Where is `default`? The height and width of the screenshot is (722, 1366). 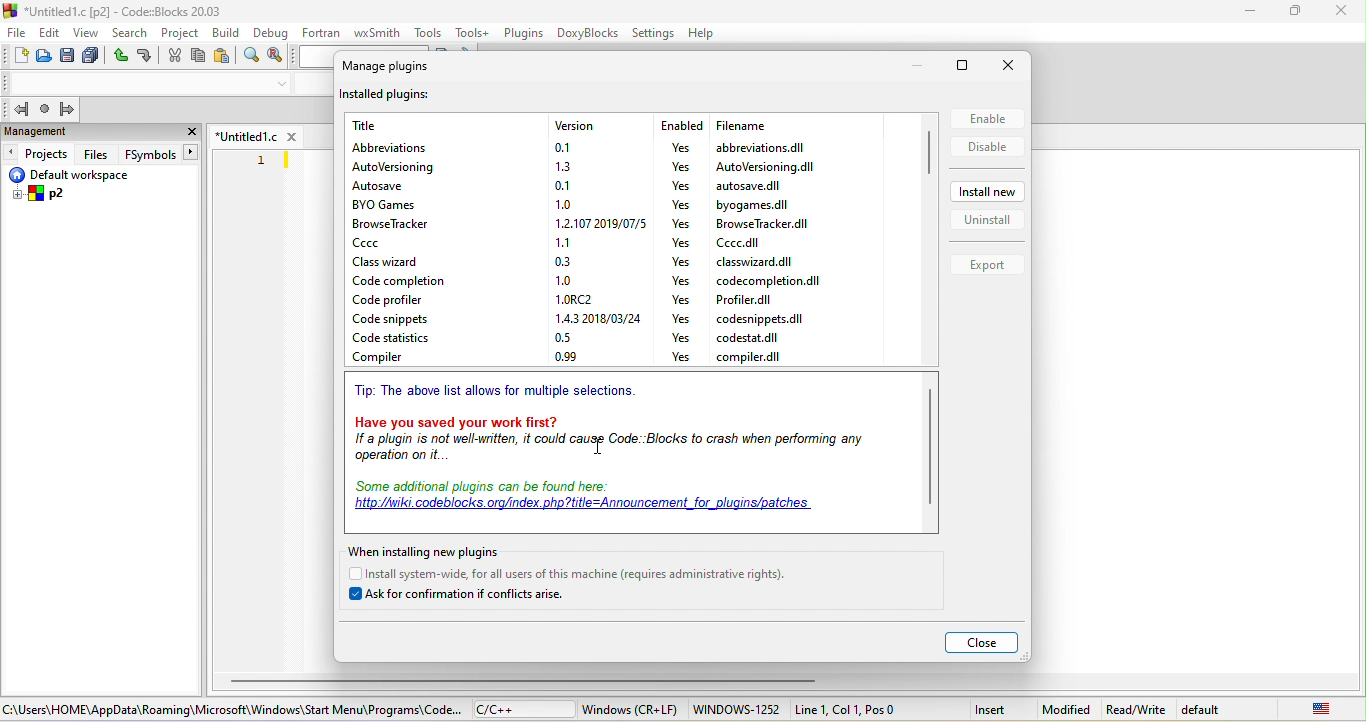
default is located at coordinates (1236, 710).